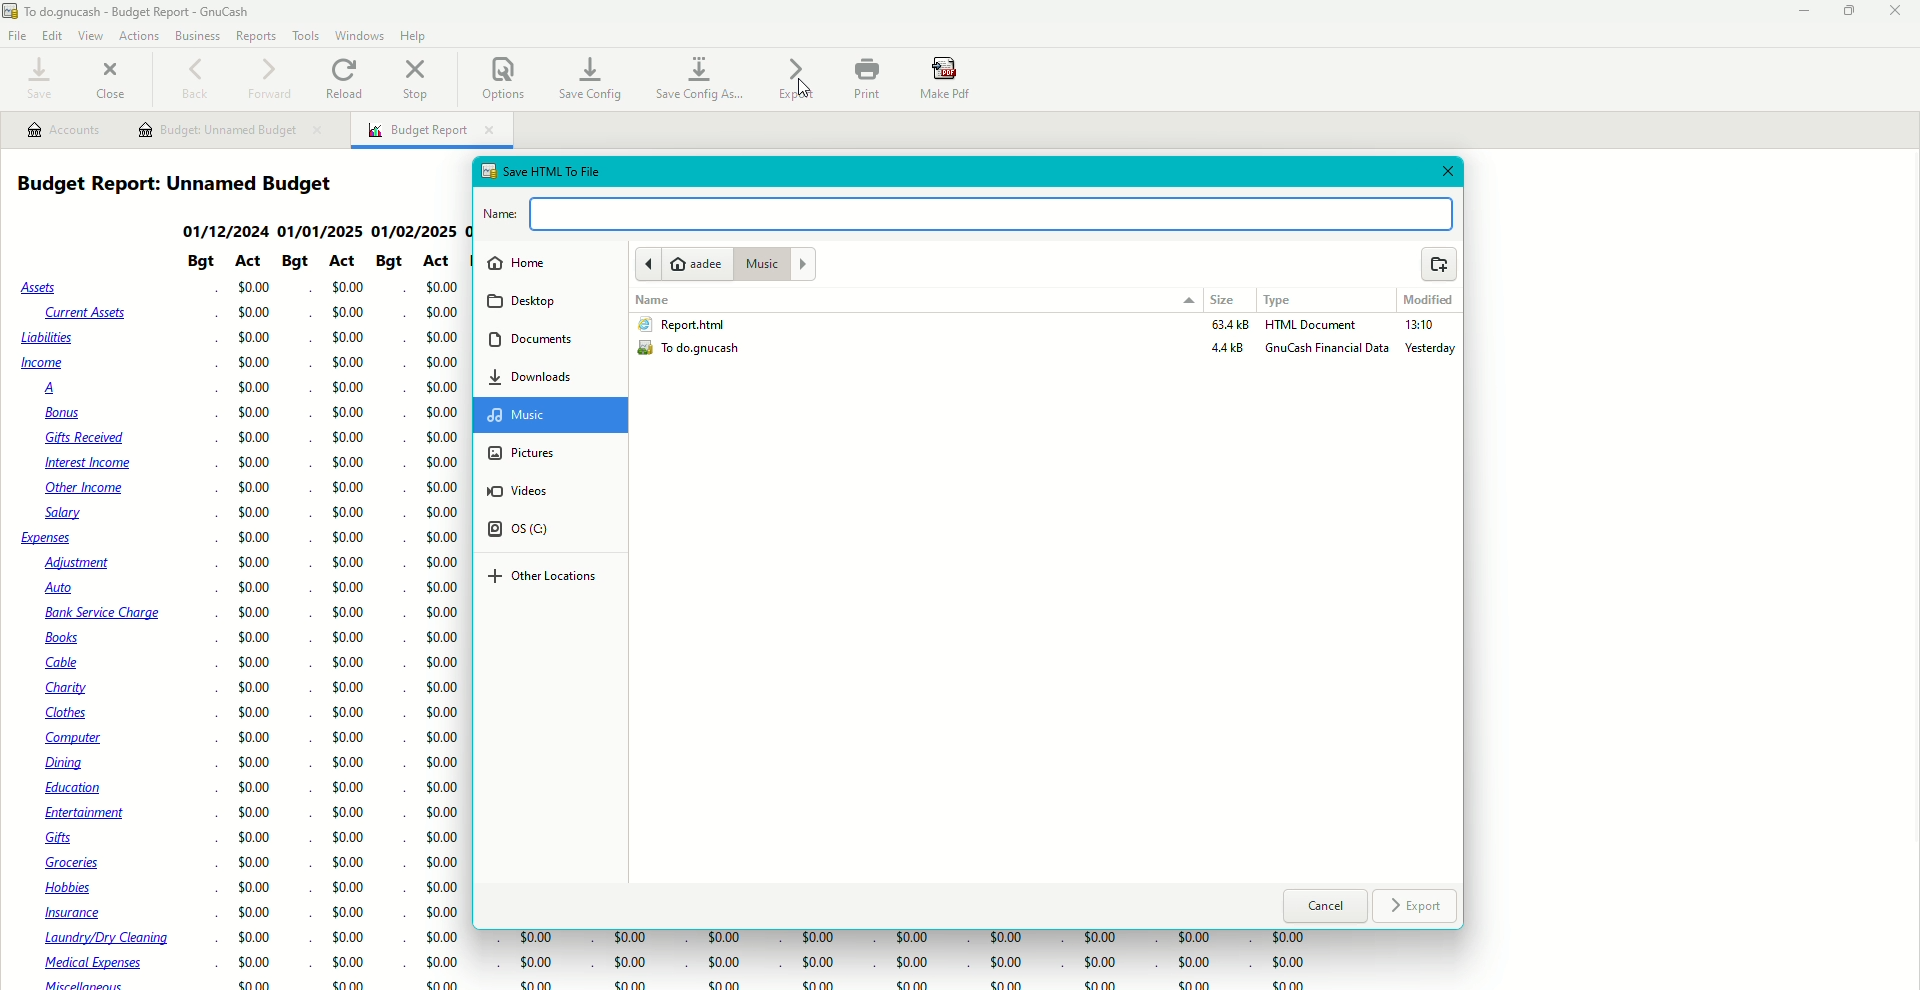  I want to click on Reports, so click(256, 36).